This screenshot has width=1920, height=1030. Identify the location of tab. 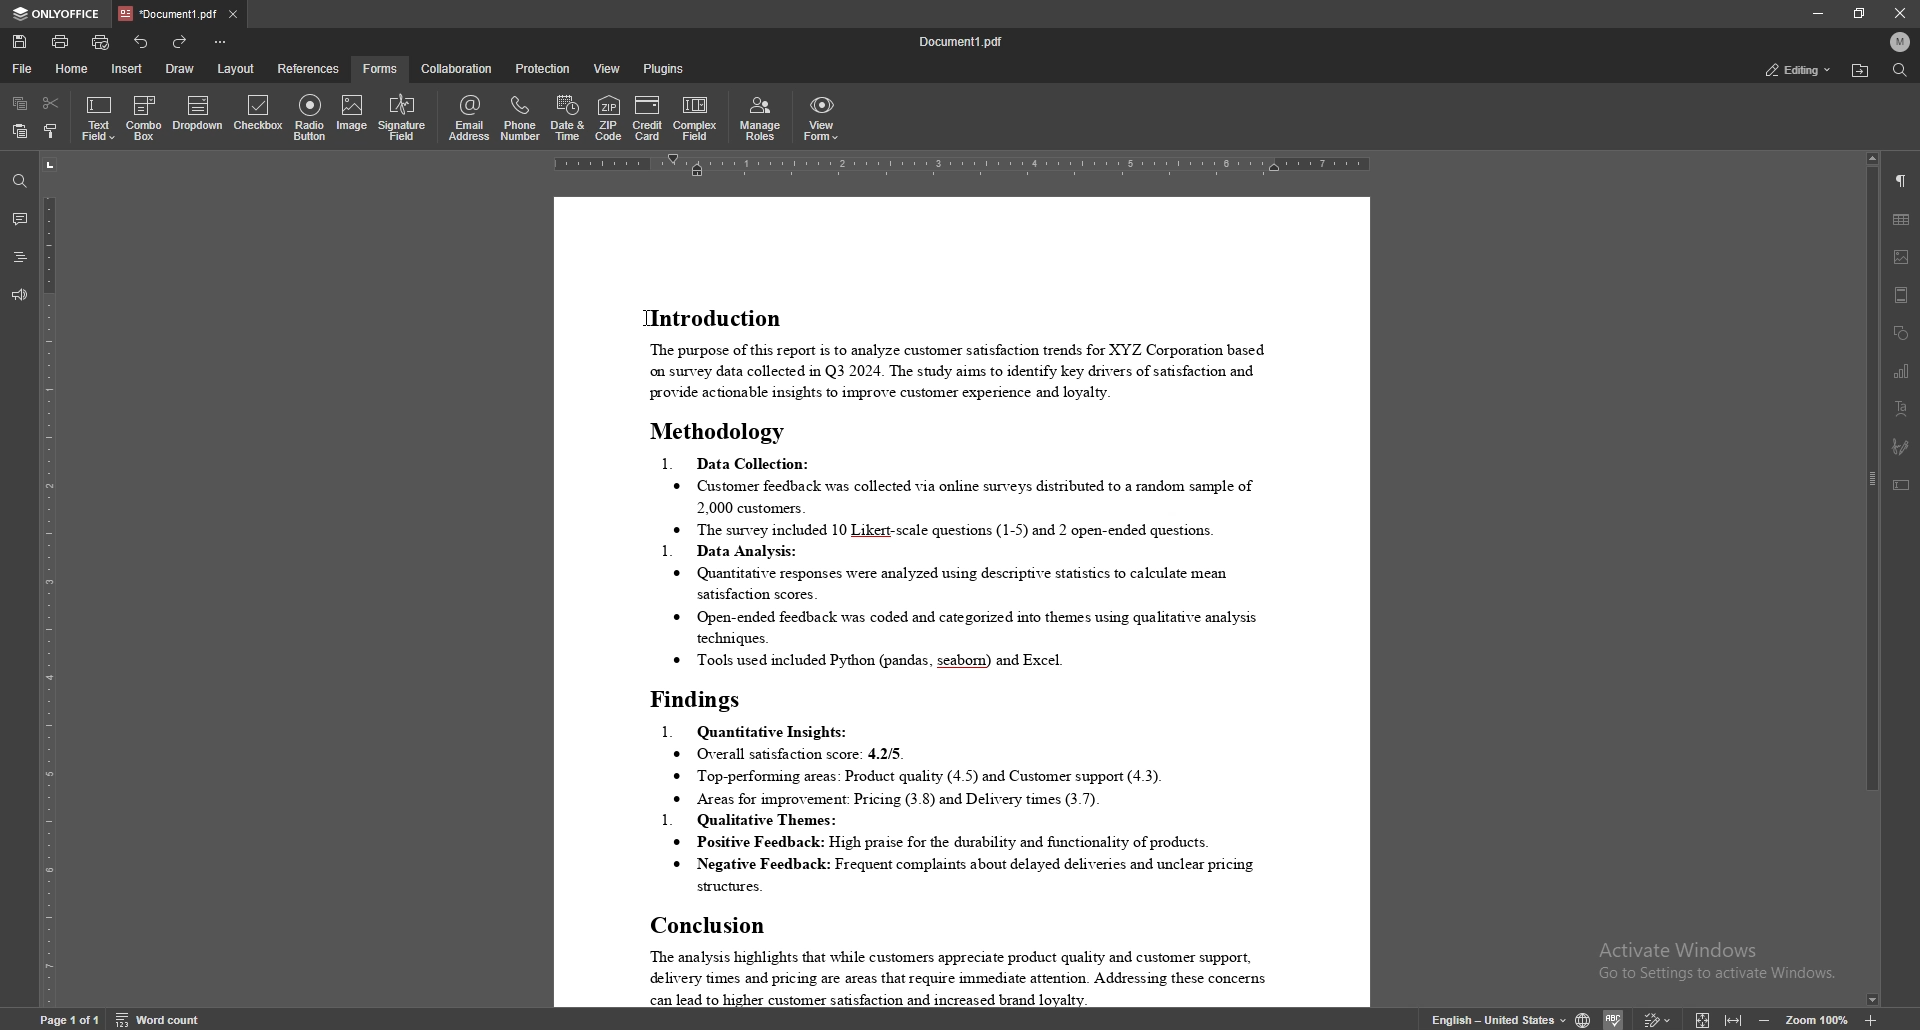
(165, 13).